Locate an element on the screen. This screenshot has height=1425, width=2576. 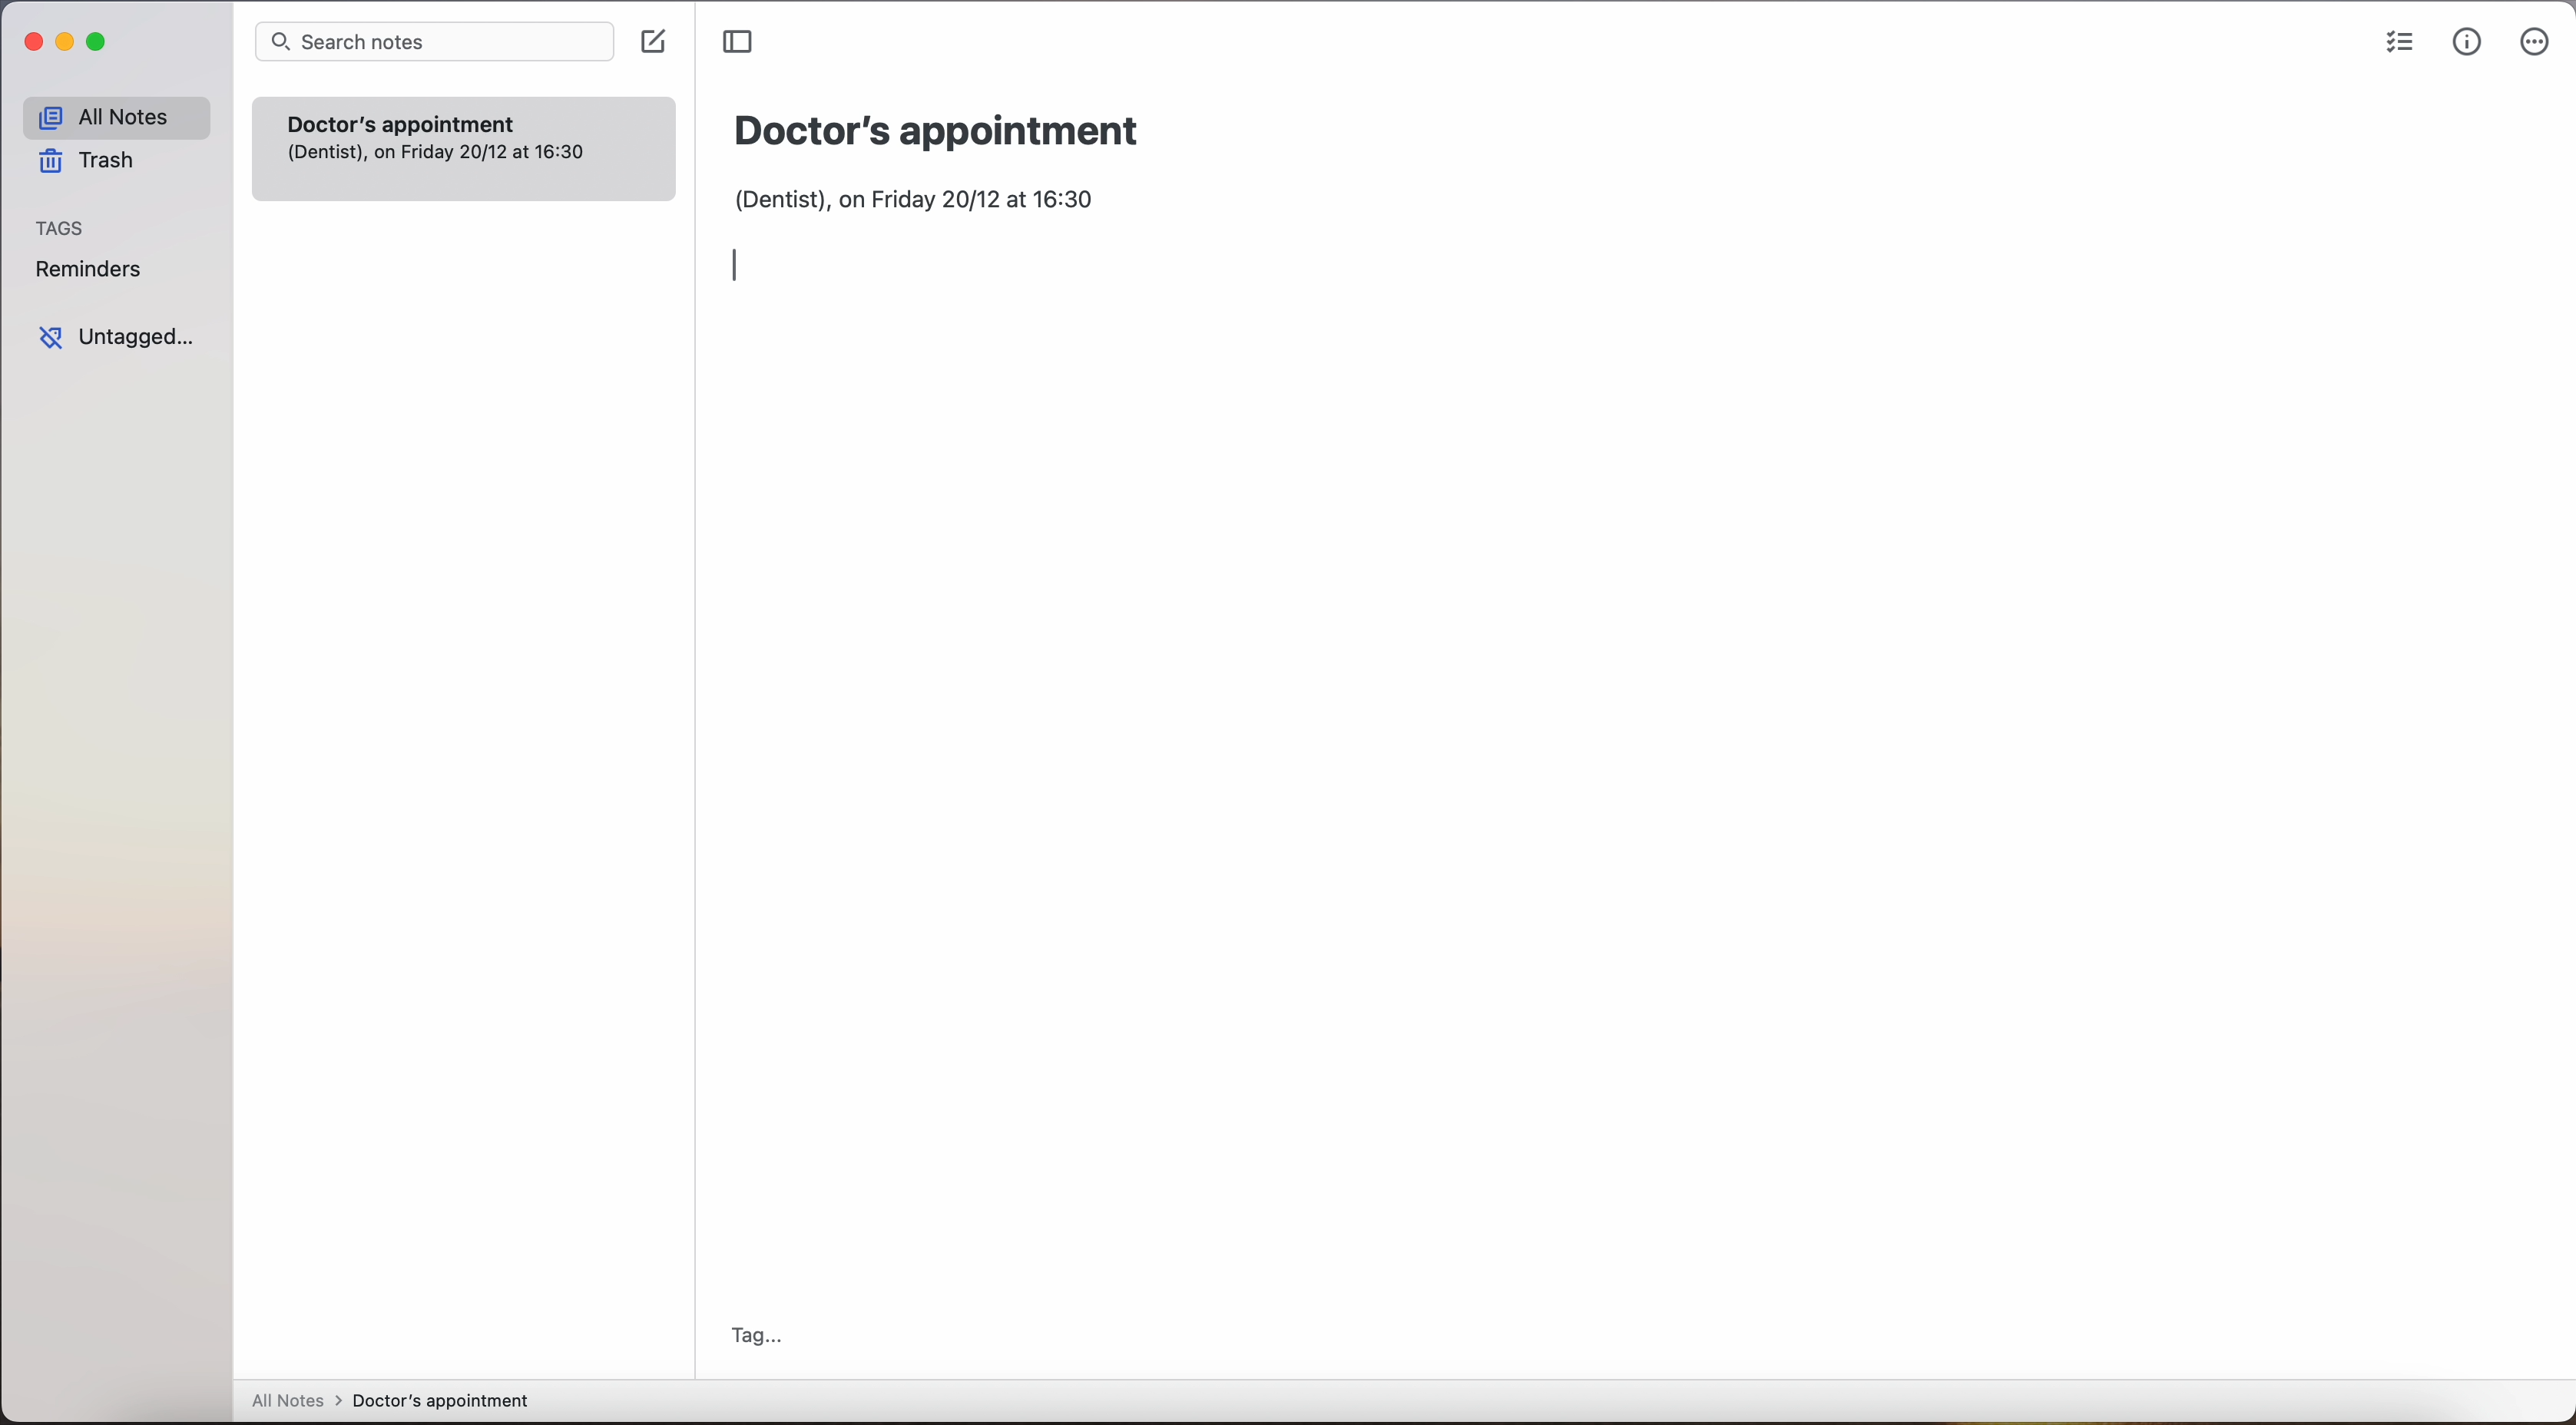
more options is located at coordinates (2534, 42).